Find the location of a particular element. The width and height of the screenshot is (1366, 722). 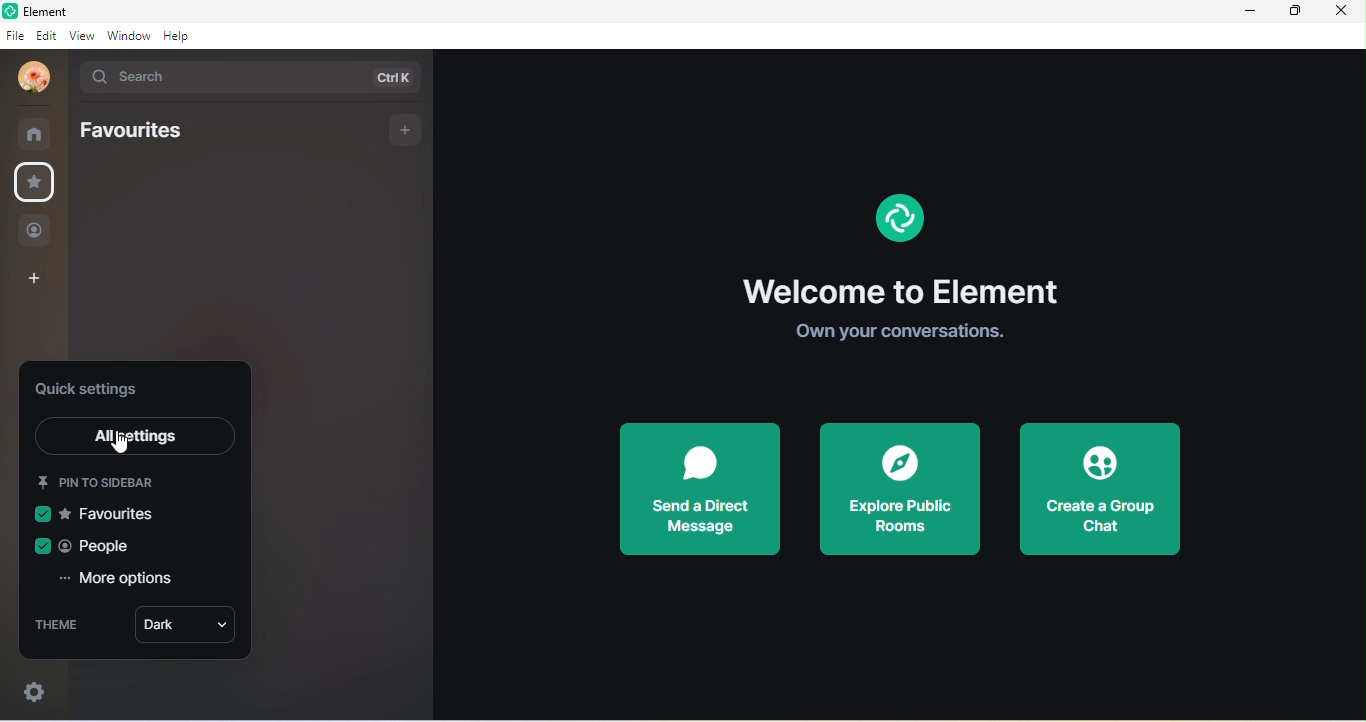

pin to sidebar is located at coordinates (98, 485).